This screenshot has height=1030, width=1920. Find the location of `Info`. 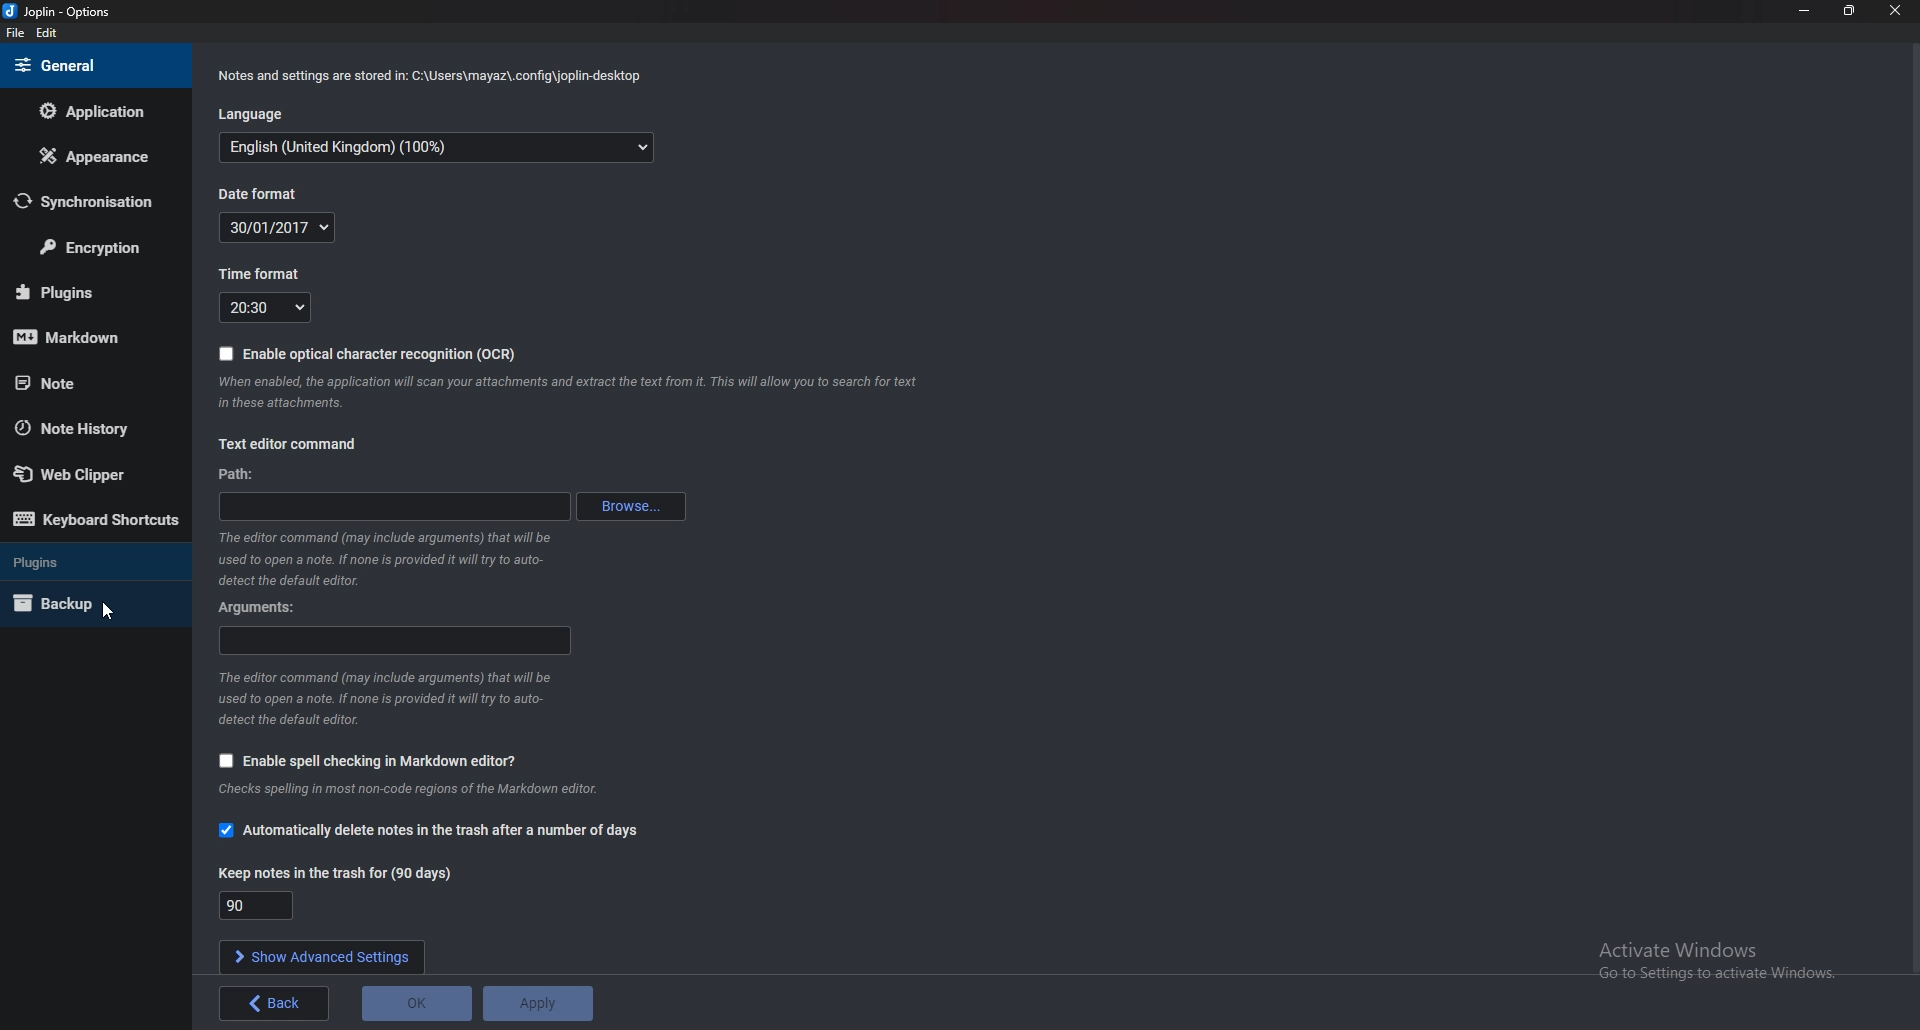

Info is located at coordinates (390, 697).